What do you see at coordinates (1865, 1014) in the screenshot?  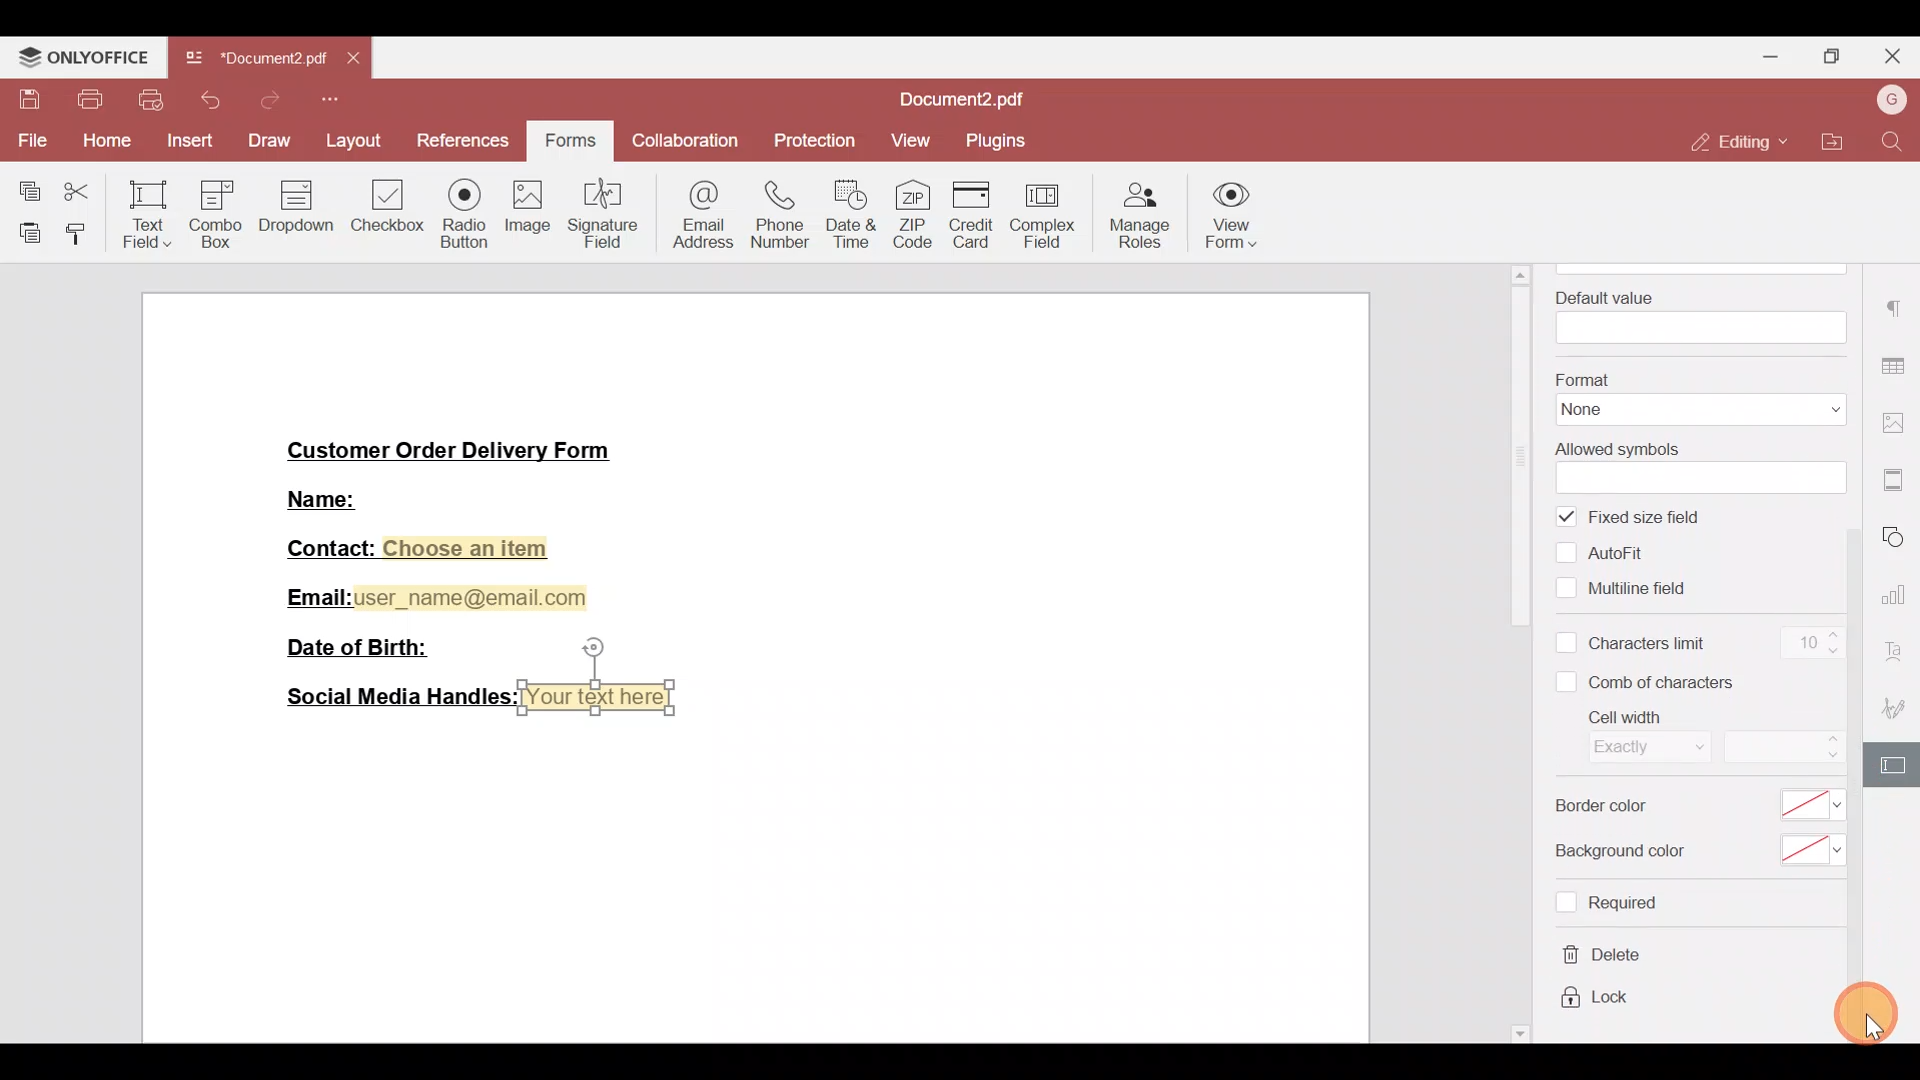 I see `Cursor` at bounding box center [1865, 1014].